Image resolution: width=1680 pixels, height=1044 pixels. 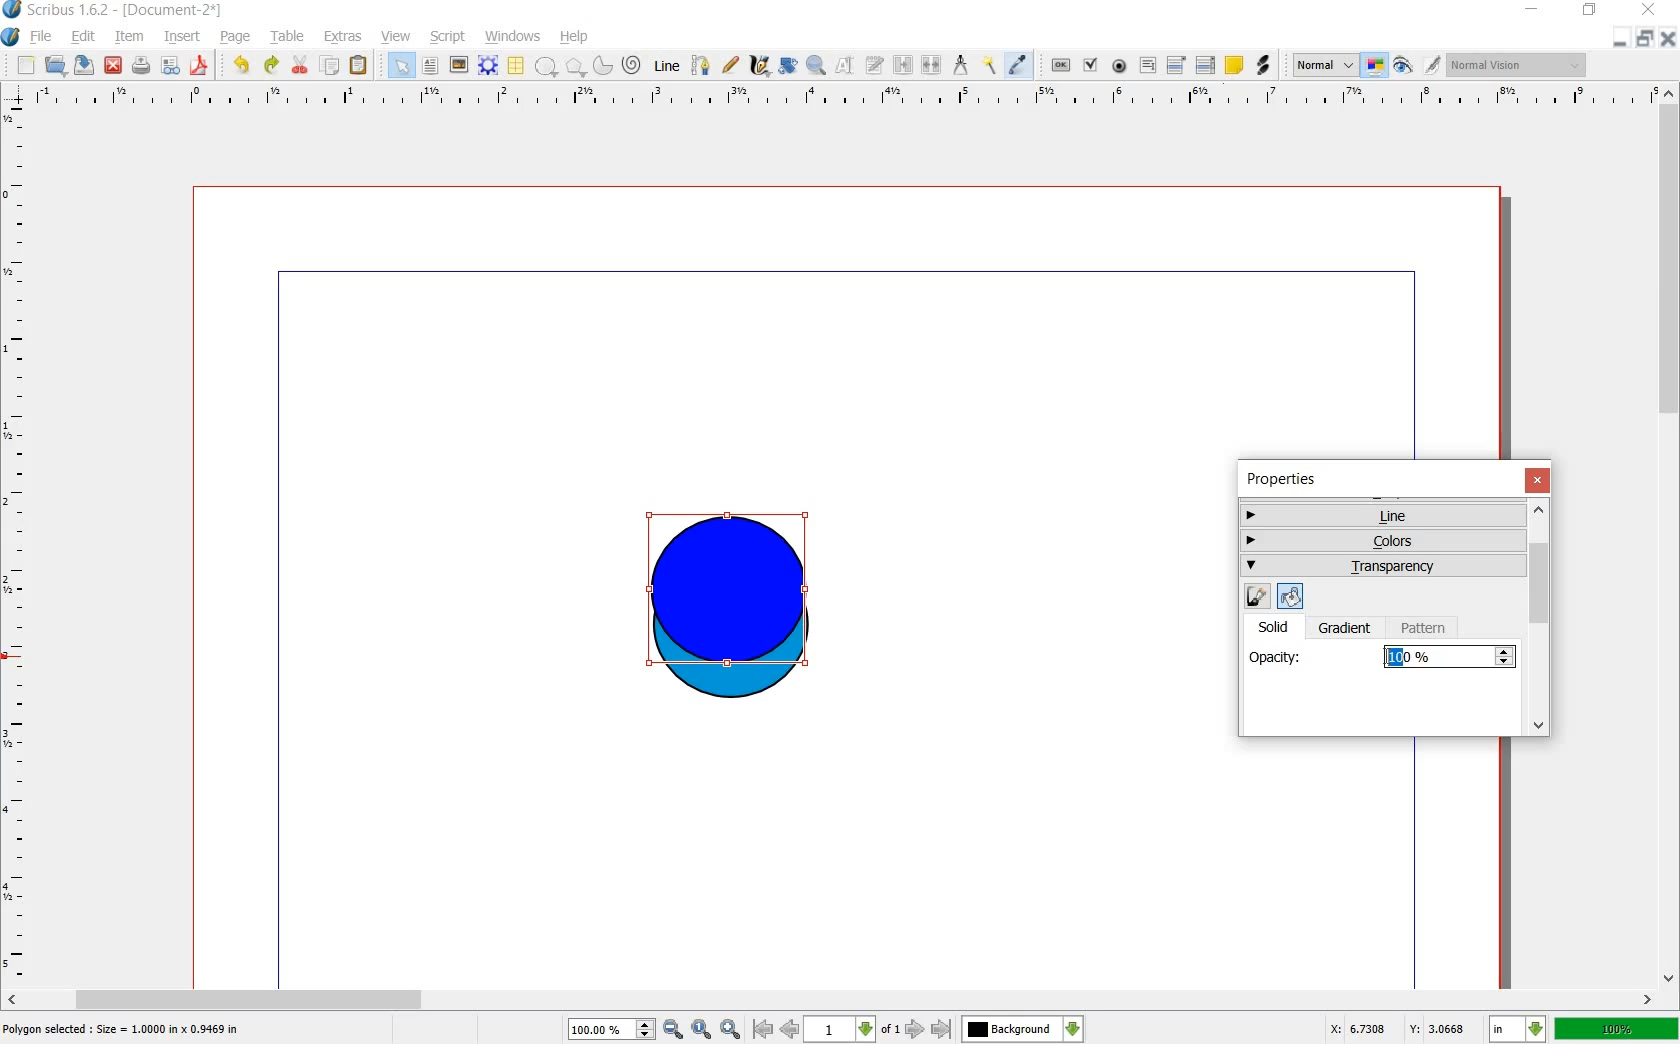 I want to click on of 1, so click(x=890, y=1030).